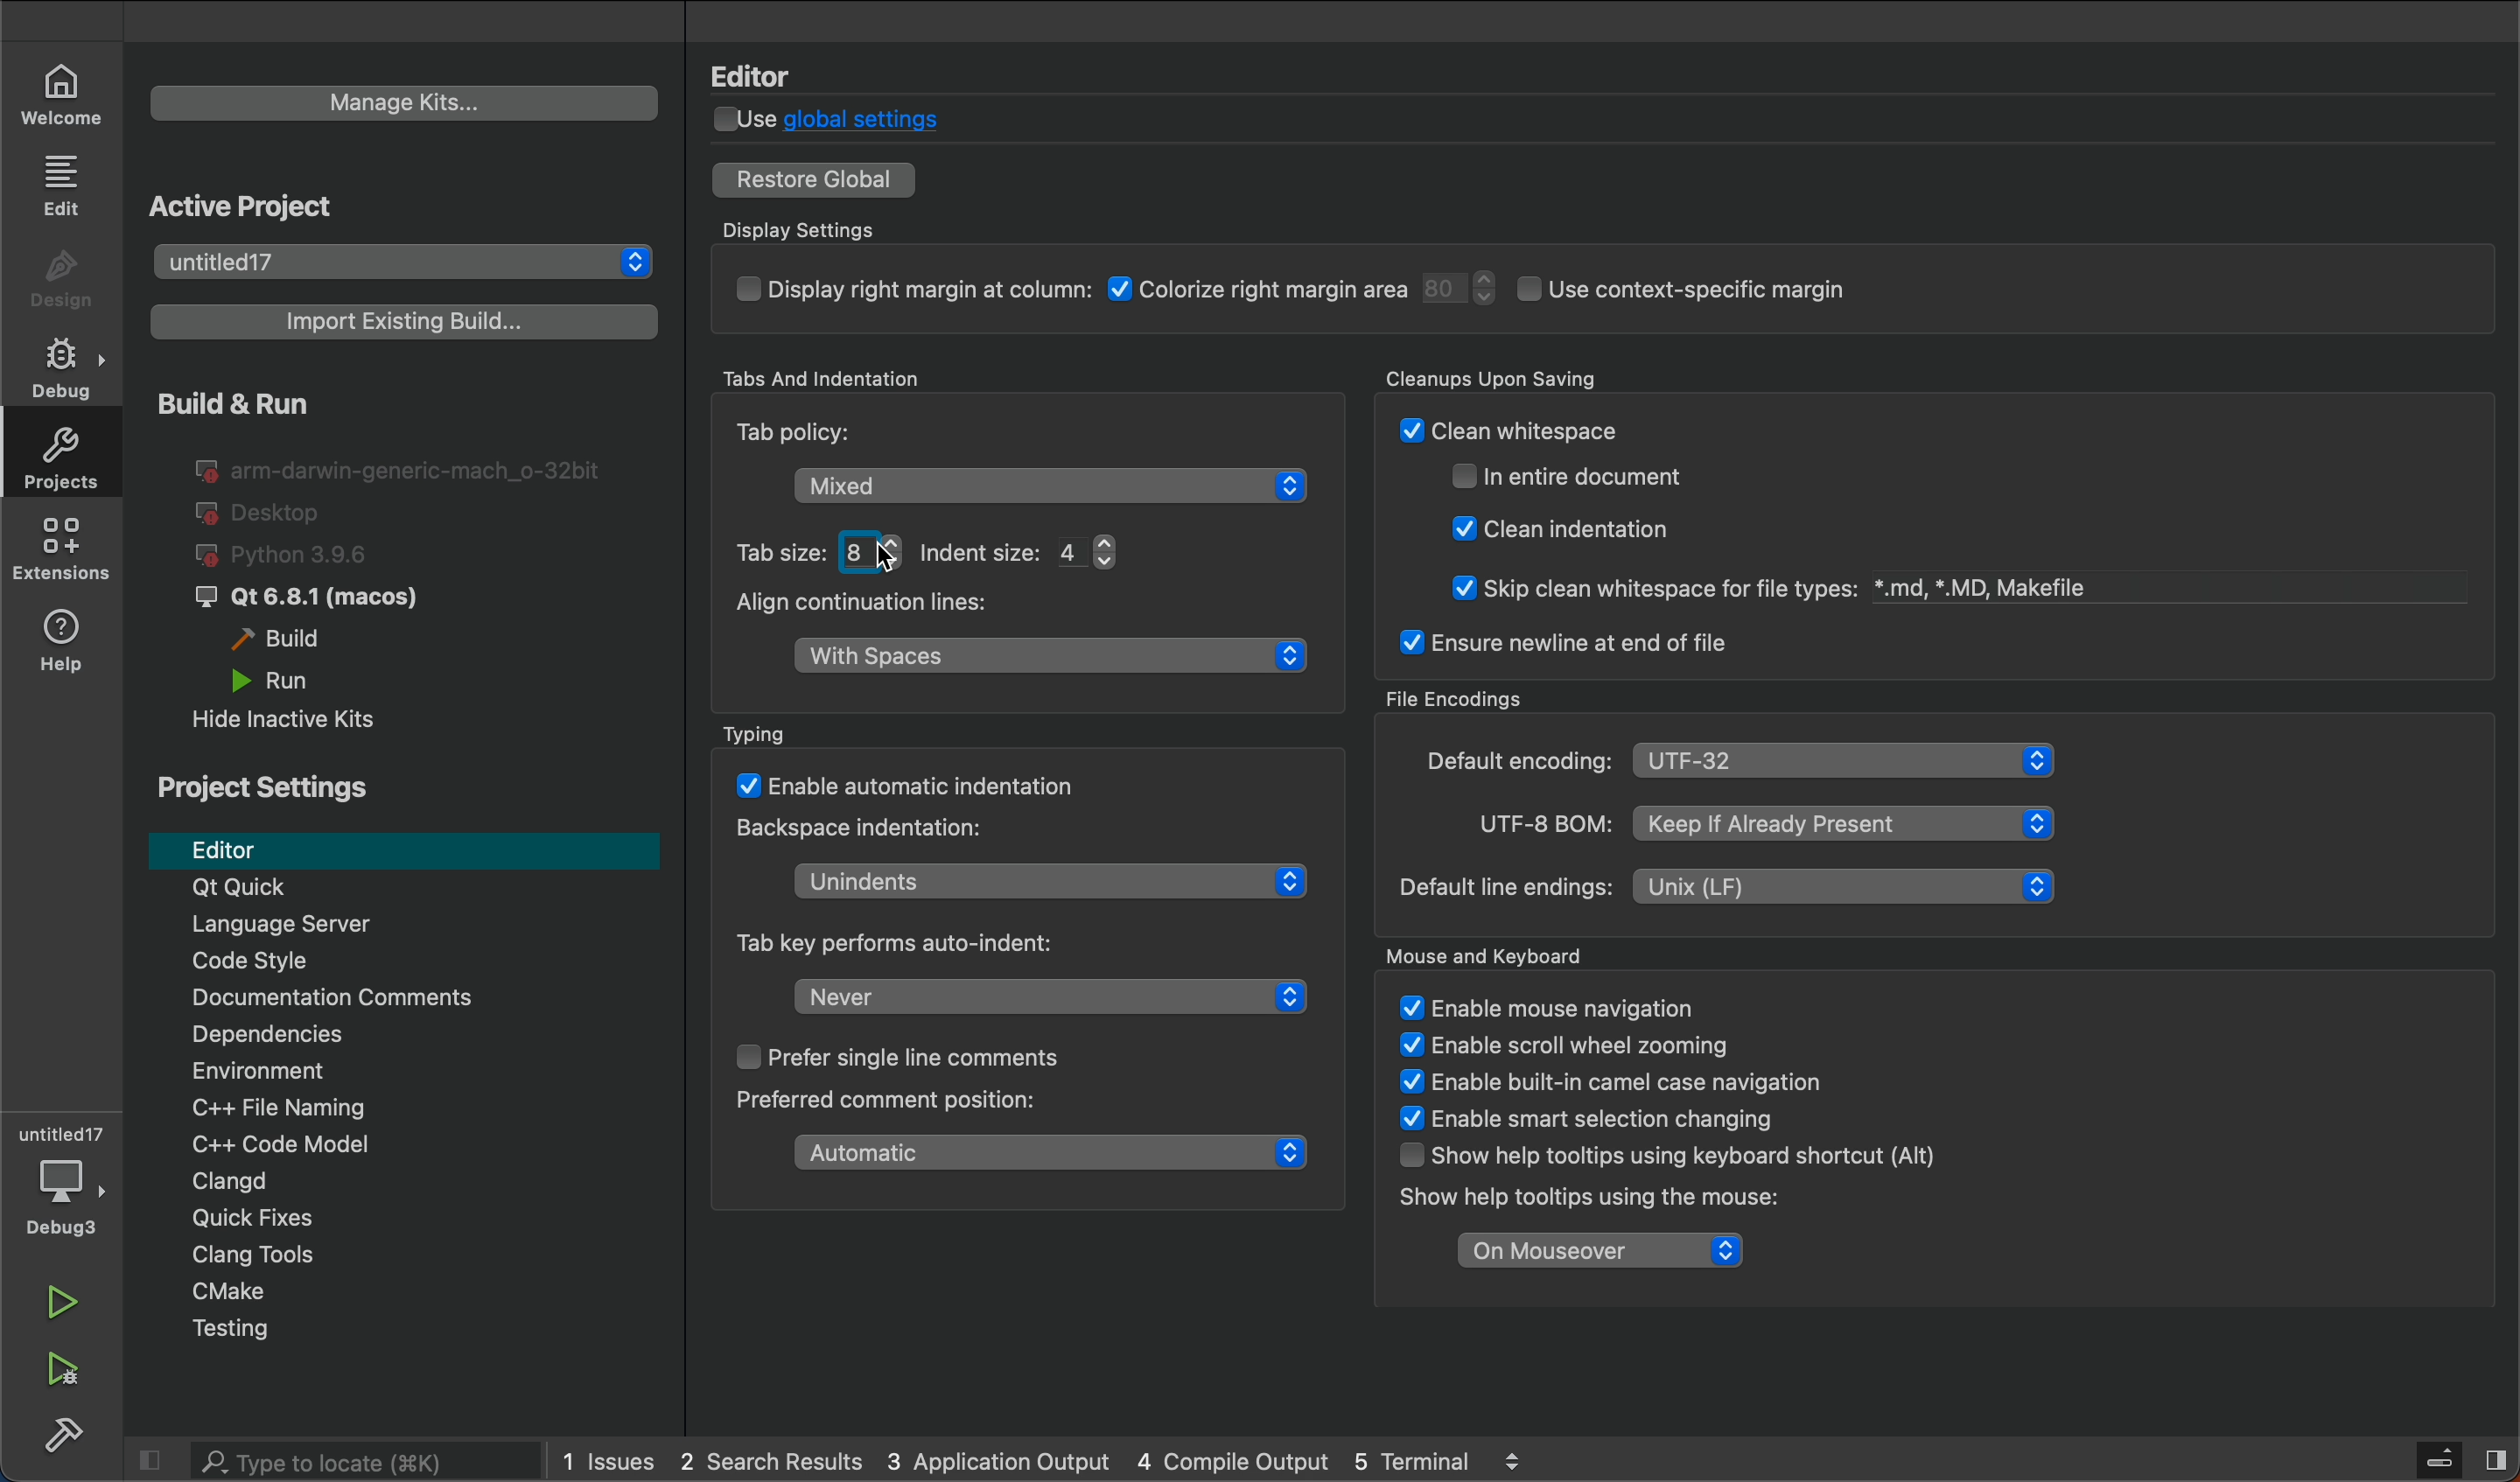 The image size is (2520, 1482). I want to click on code modal, so click(425, 1146).